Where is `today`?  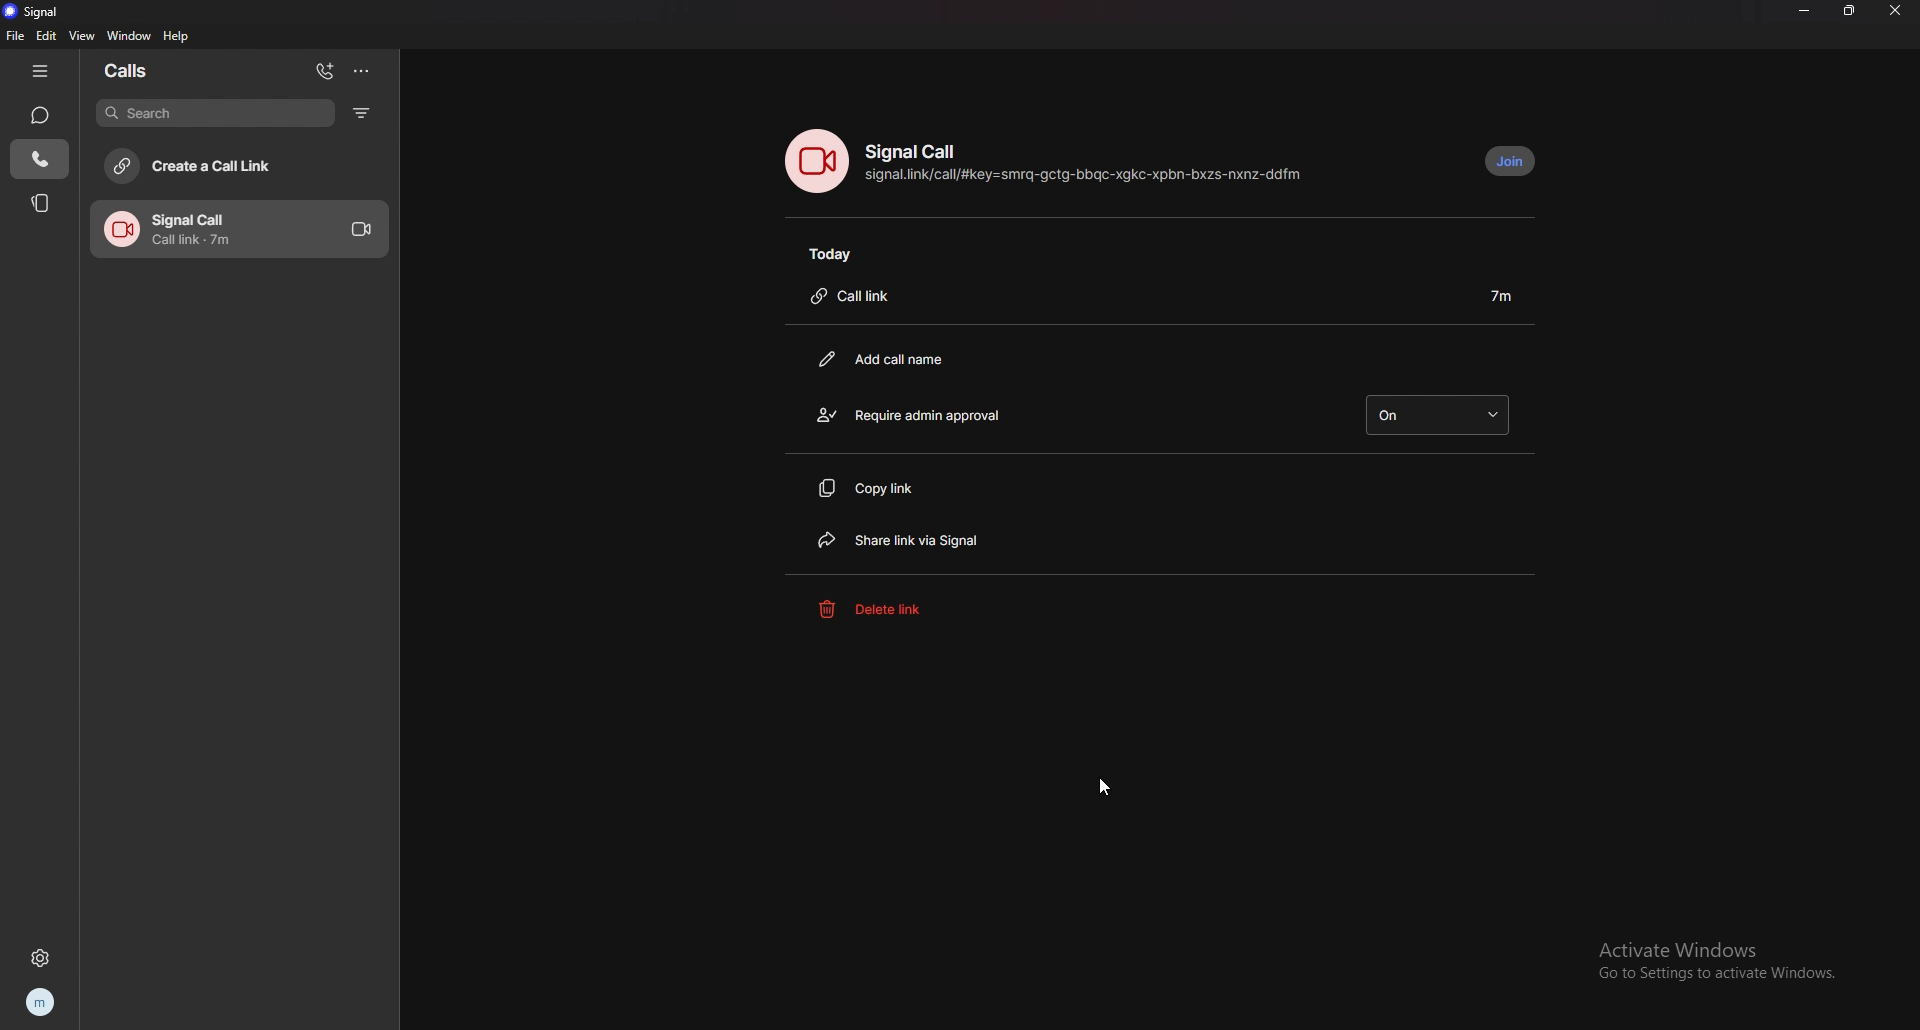
today is located at coordinates (839, 254).